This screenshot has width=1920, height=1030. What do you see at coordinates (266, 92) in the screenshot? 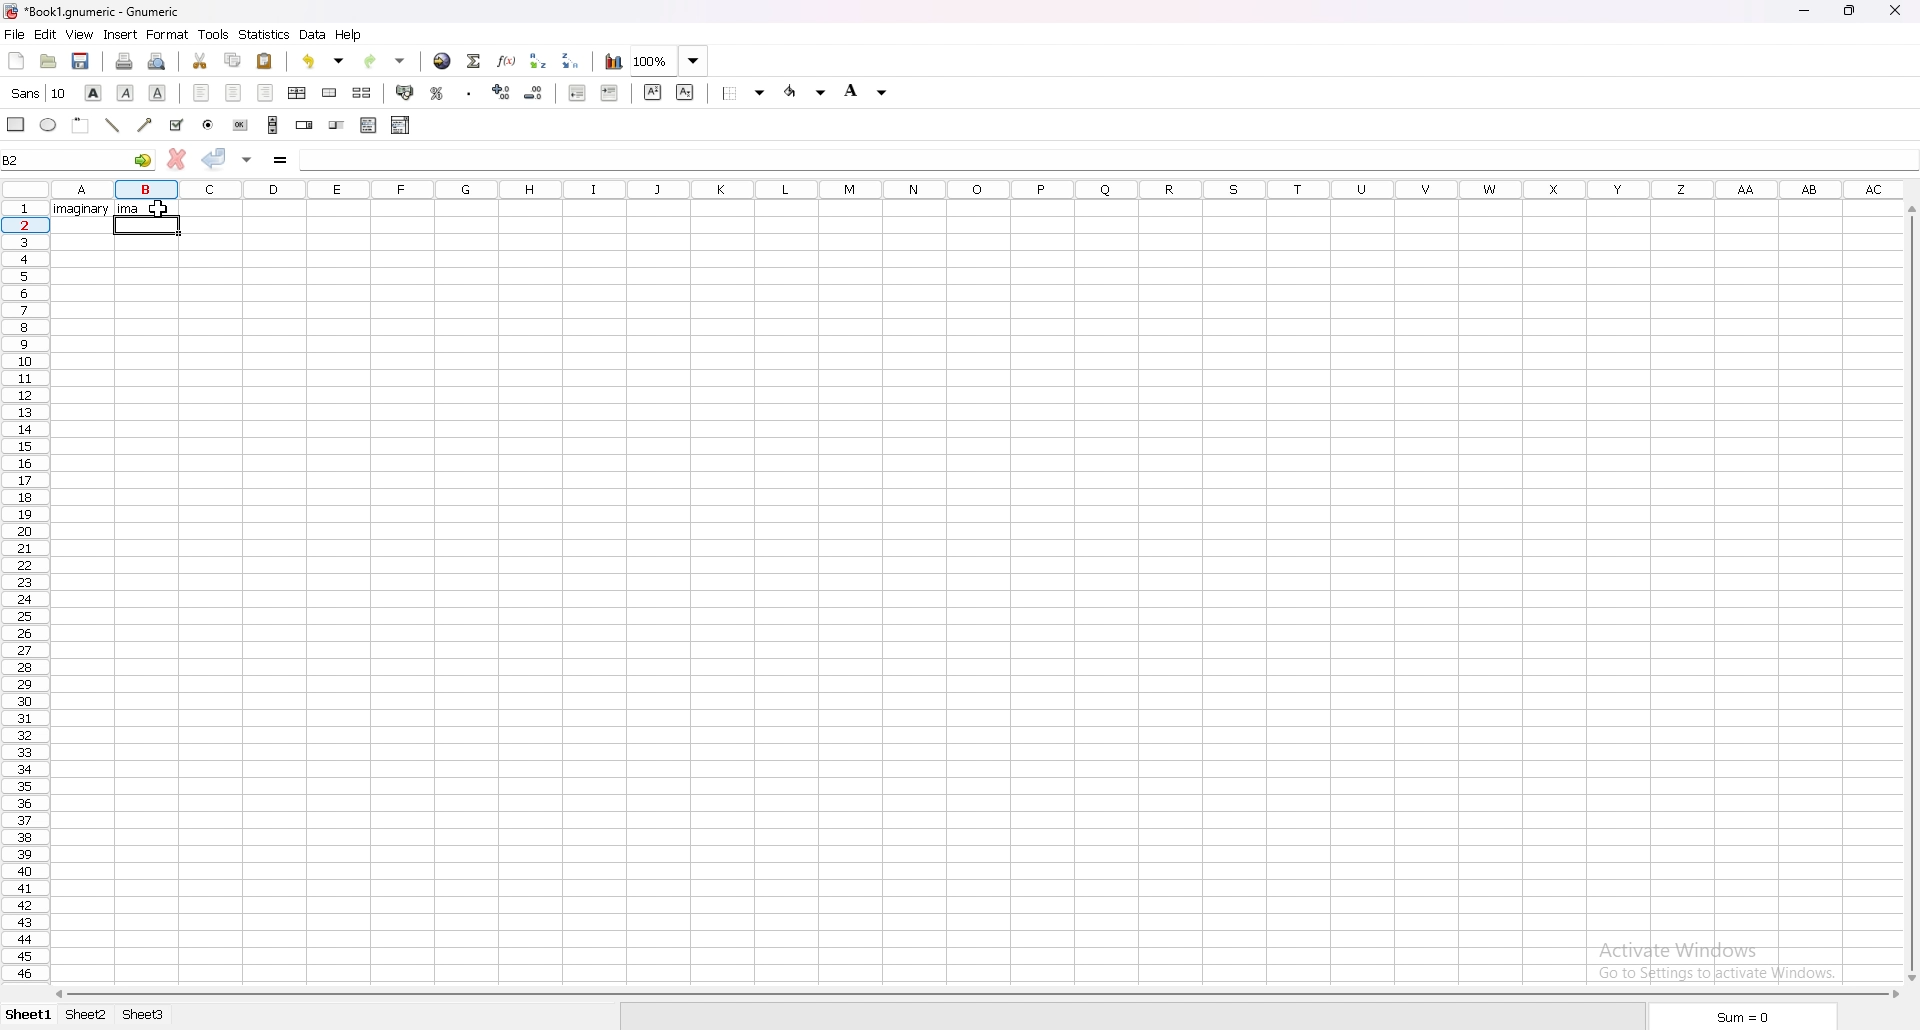
I see `right align` at bounding box center [266, 92].